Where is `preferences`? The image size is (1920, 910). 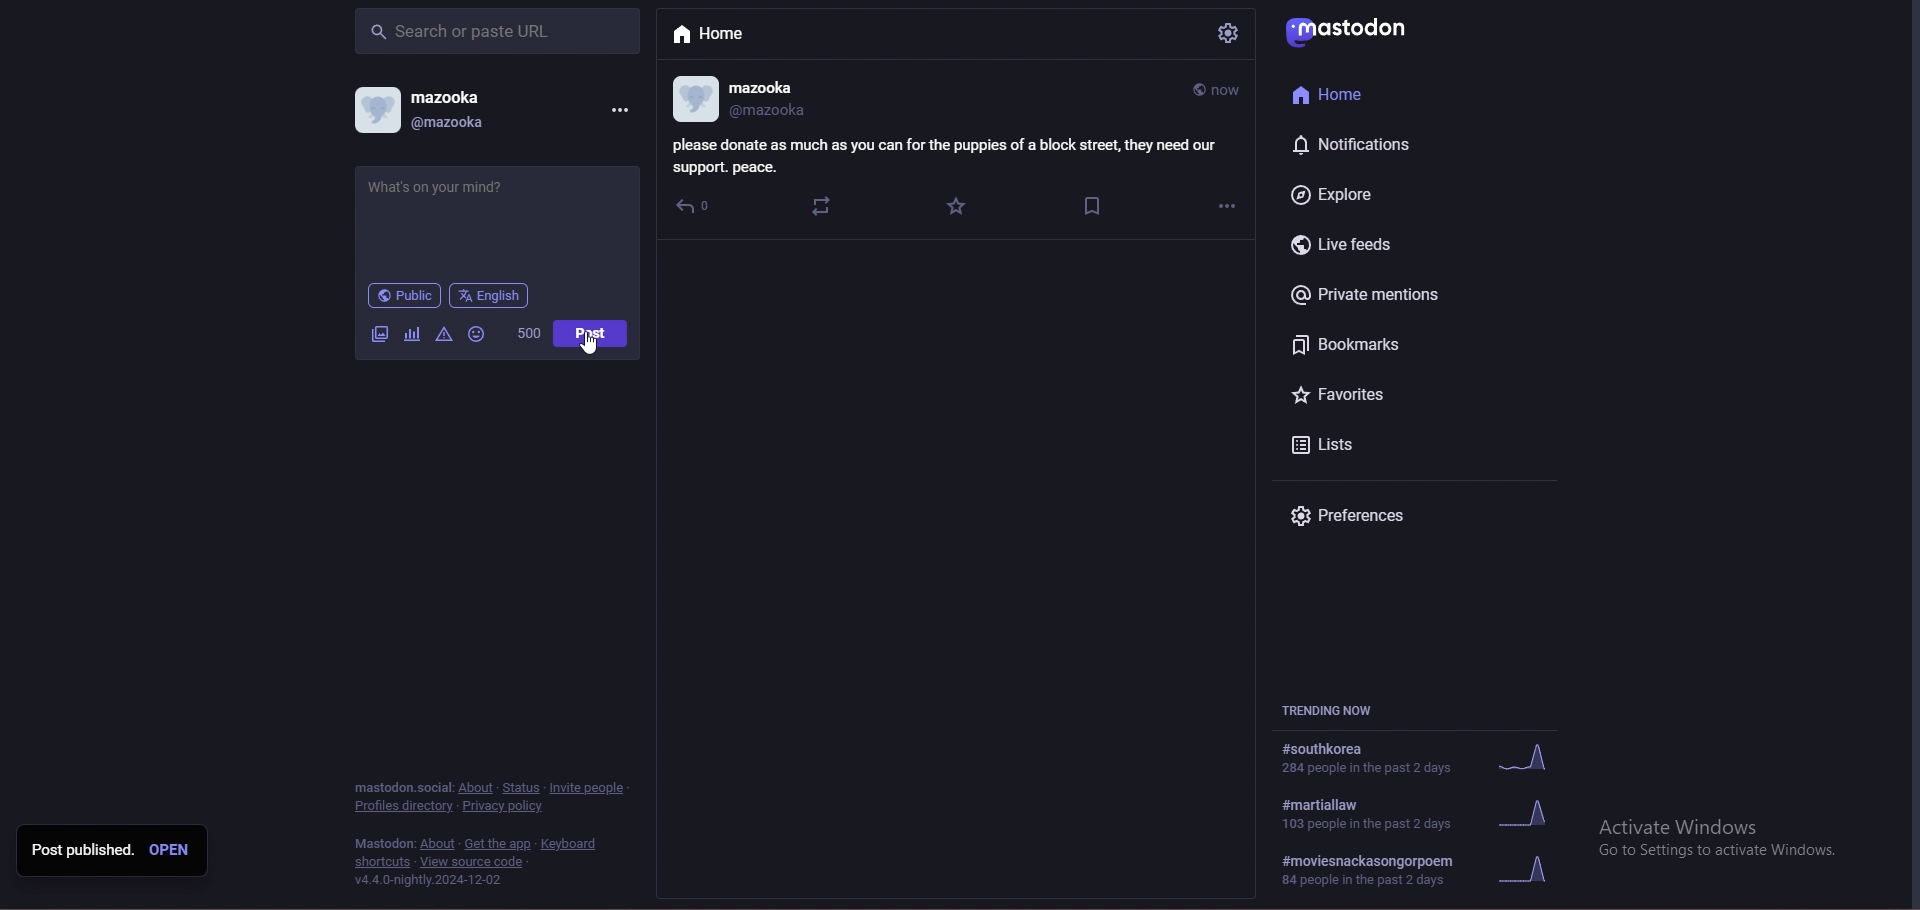 preferences is located at coordinates (1401, 512).